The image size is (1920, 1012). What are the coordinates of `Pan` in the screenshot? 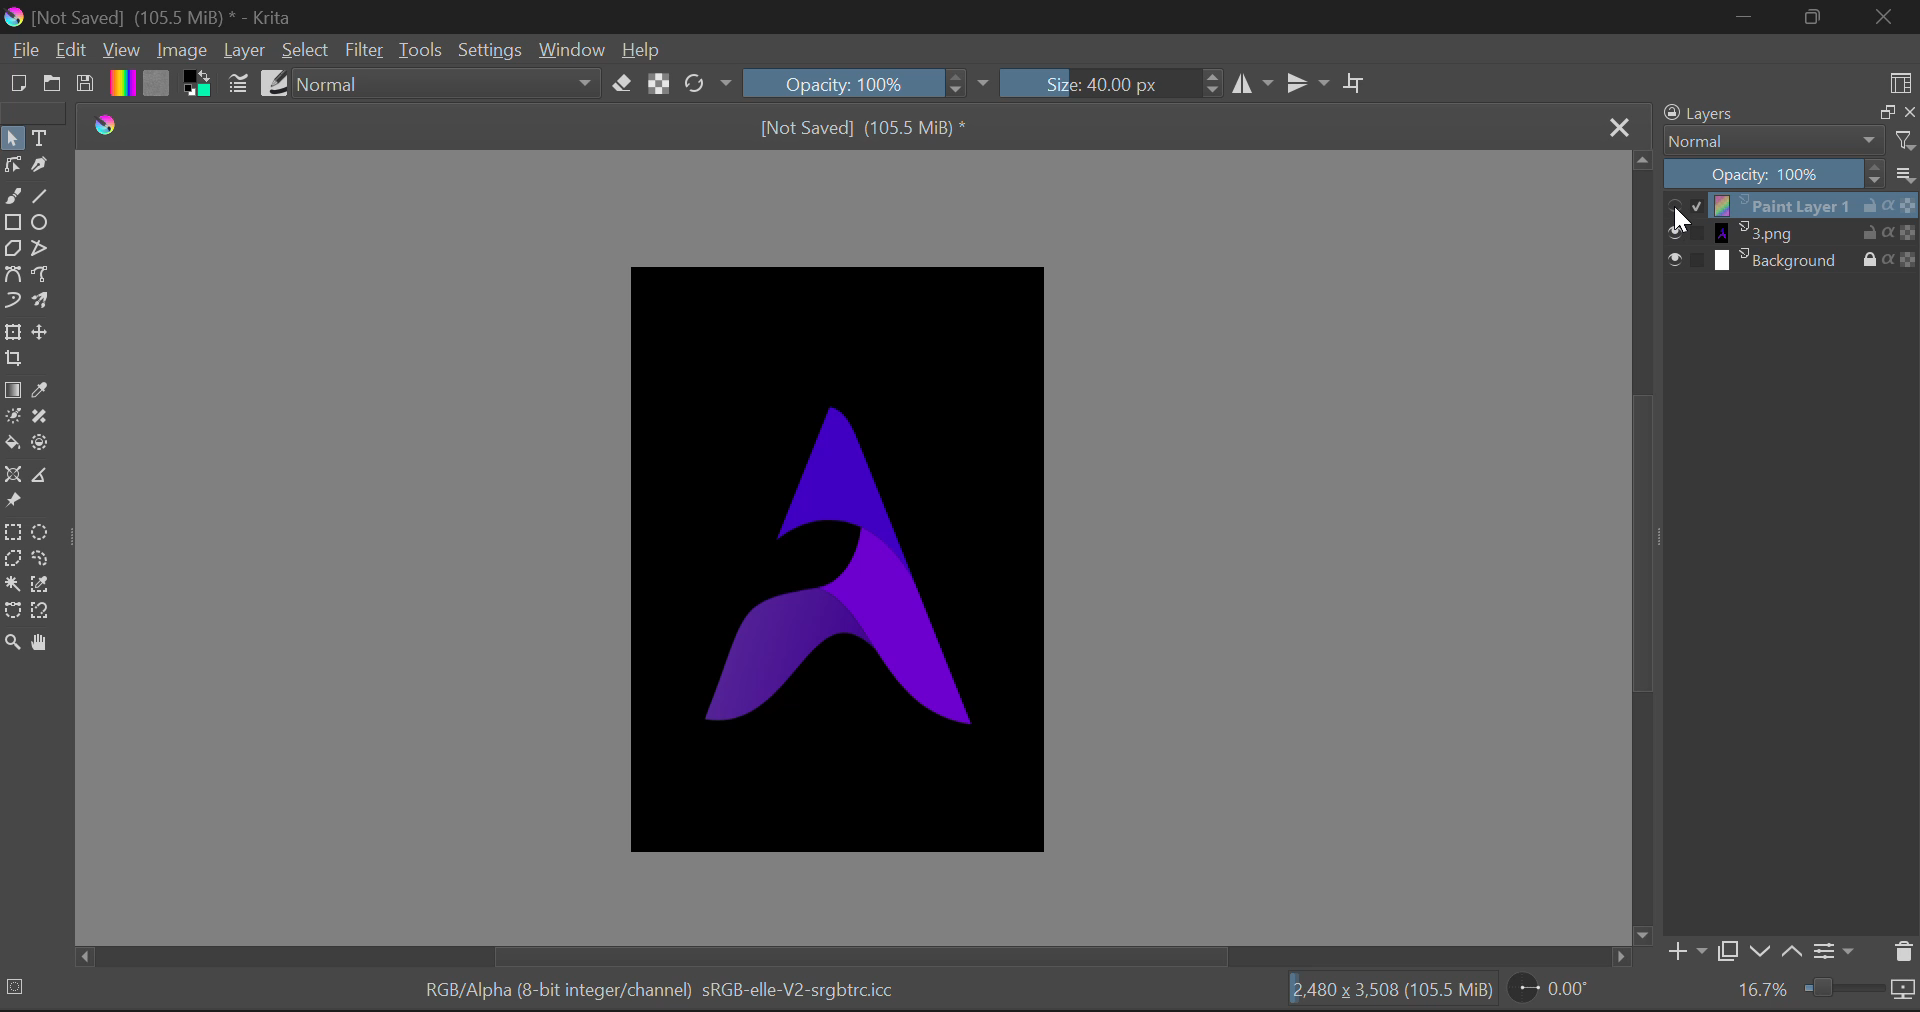 It's located at (43, 643).